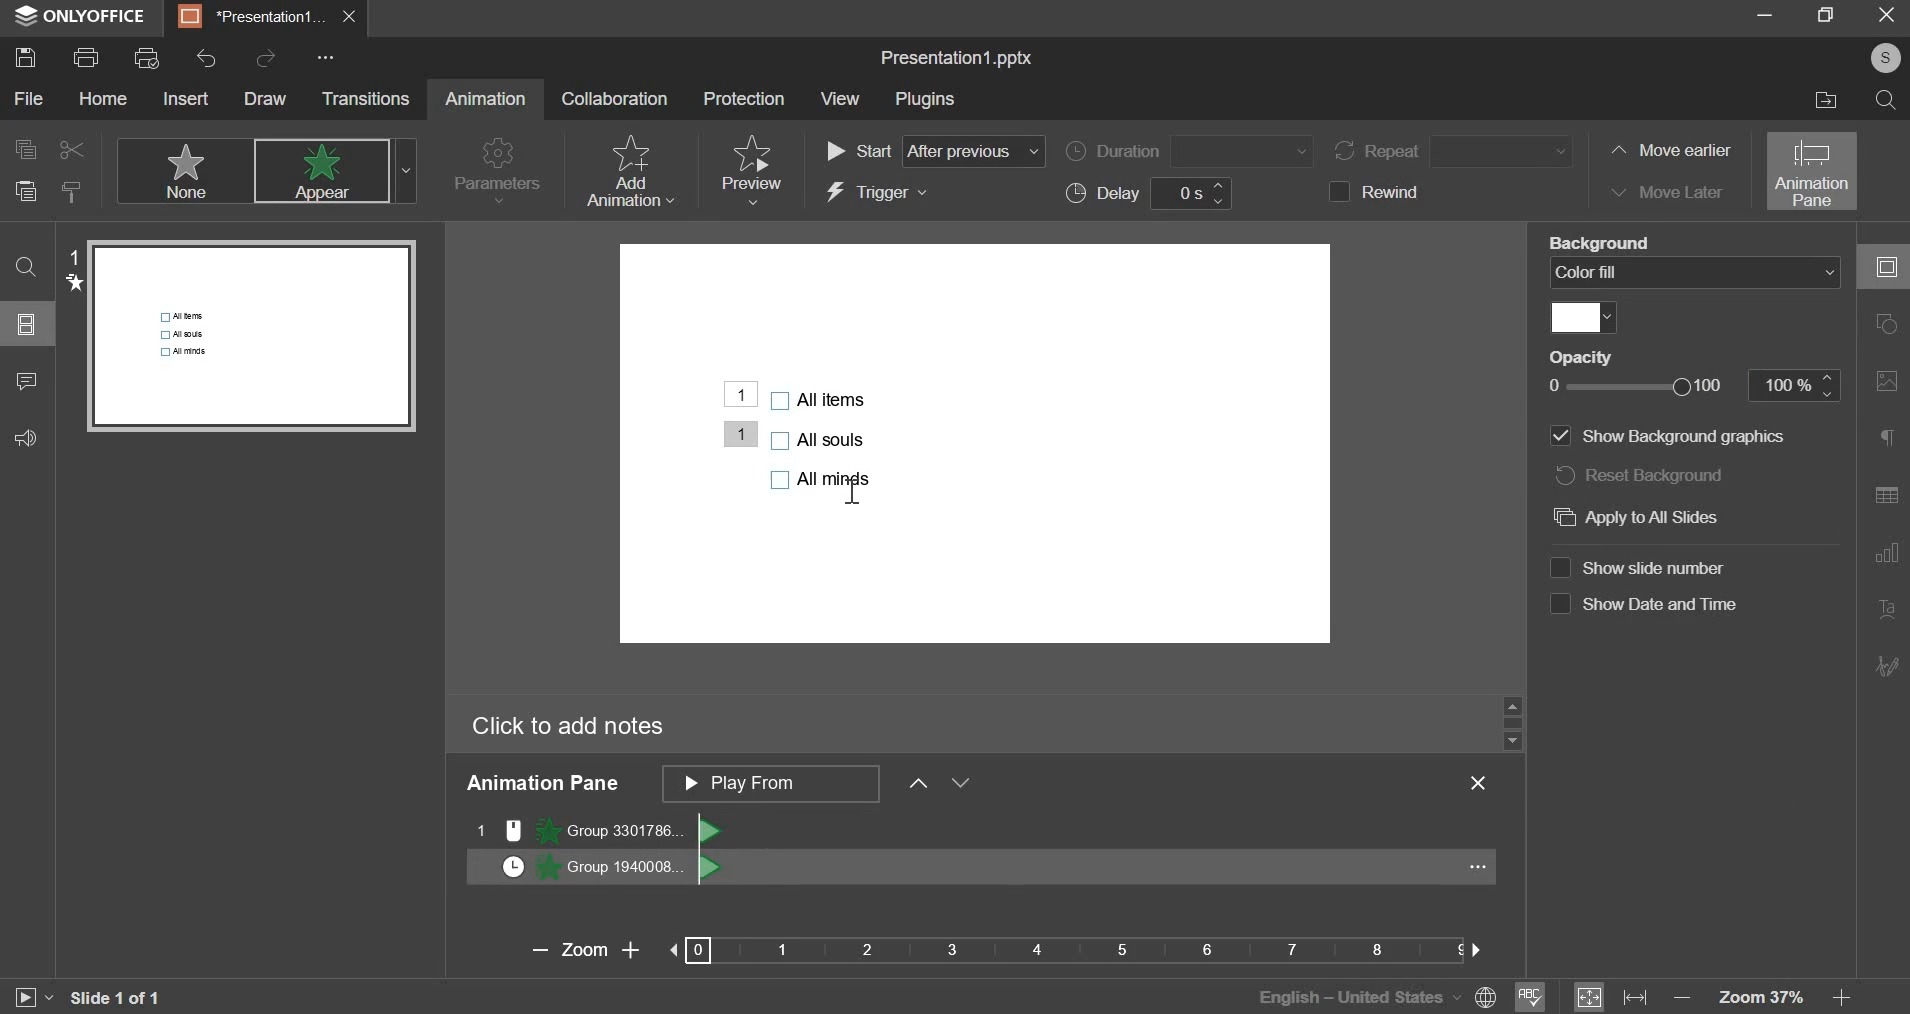 This screenshot has width=1910, height=1014. Describe the element at coordinates (25, 193) in the screenshot. I see `paste` at that location.